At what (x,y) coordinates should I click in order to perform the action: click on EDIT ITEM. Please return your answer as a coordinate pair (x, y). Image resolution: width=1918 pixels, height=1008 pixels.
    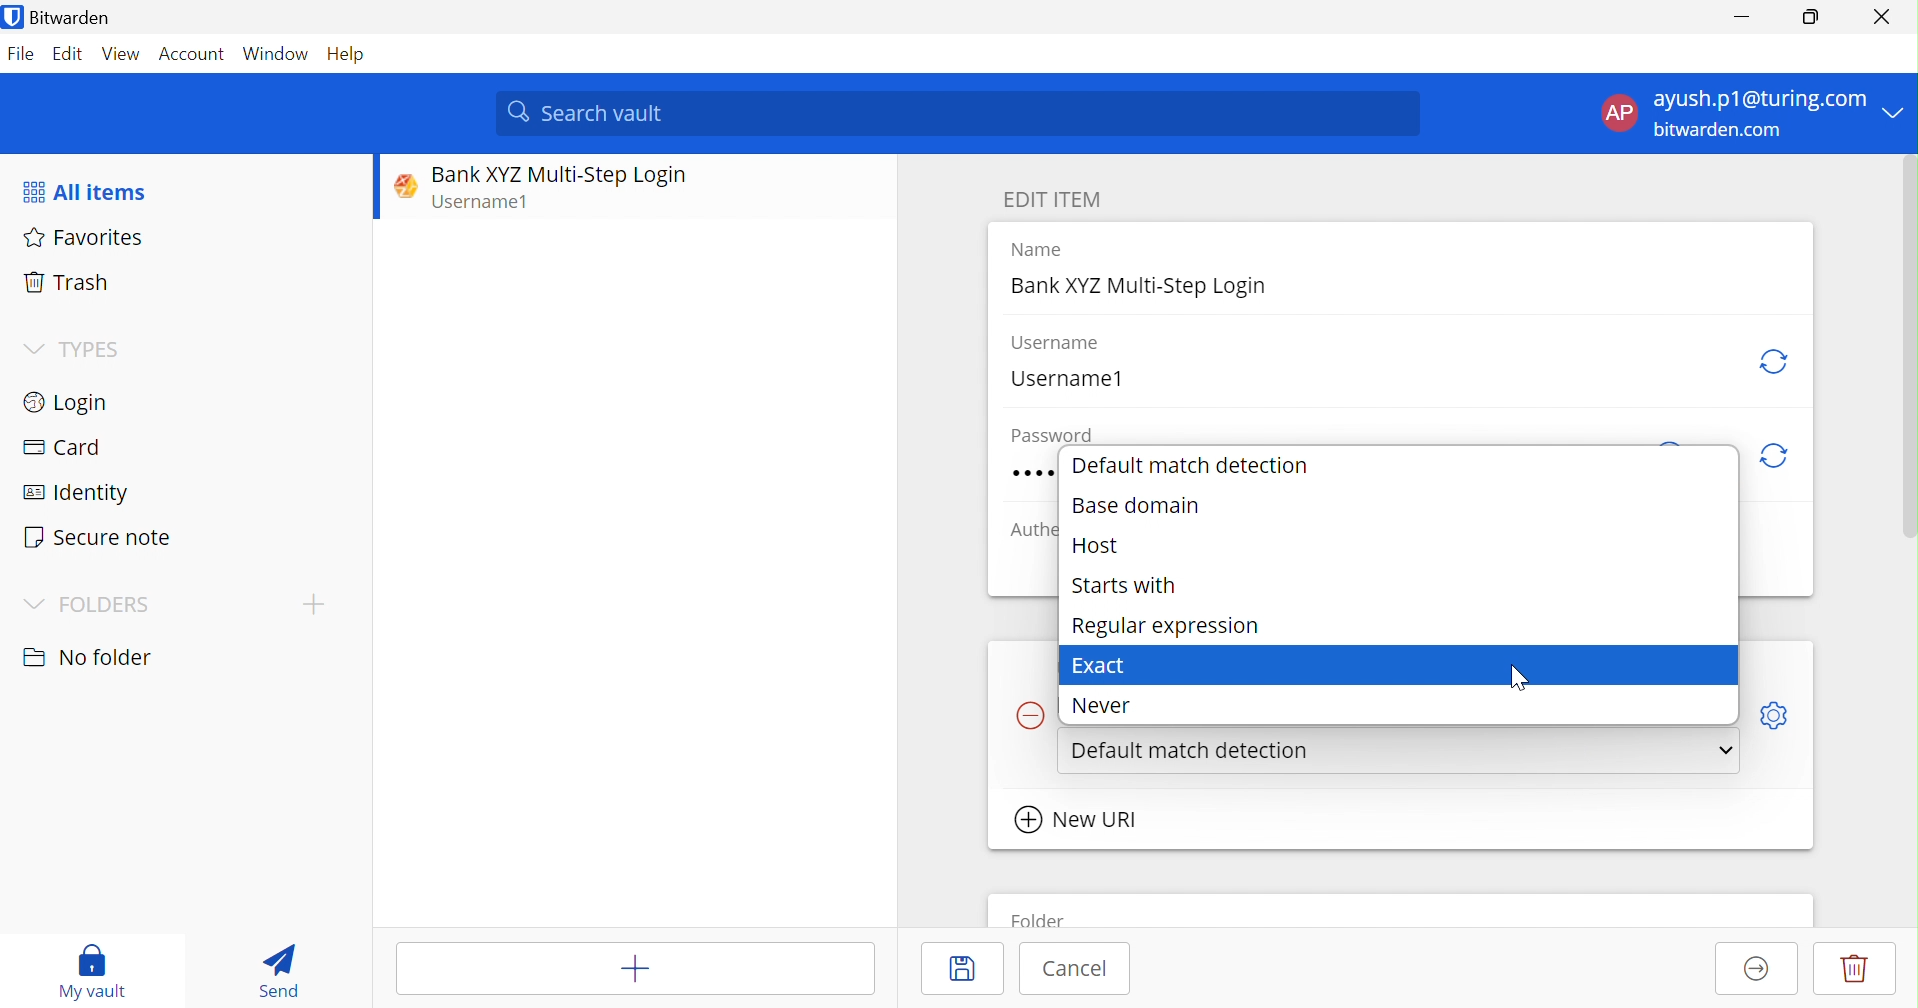
    Looking at the image, I should click on (1057, 200).